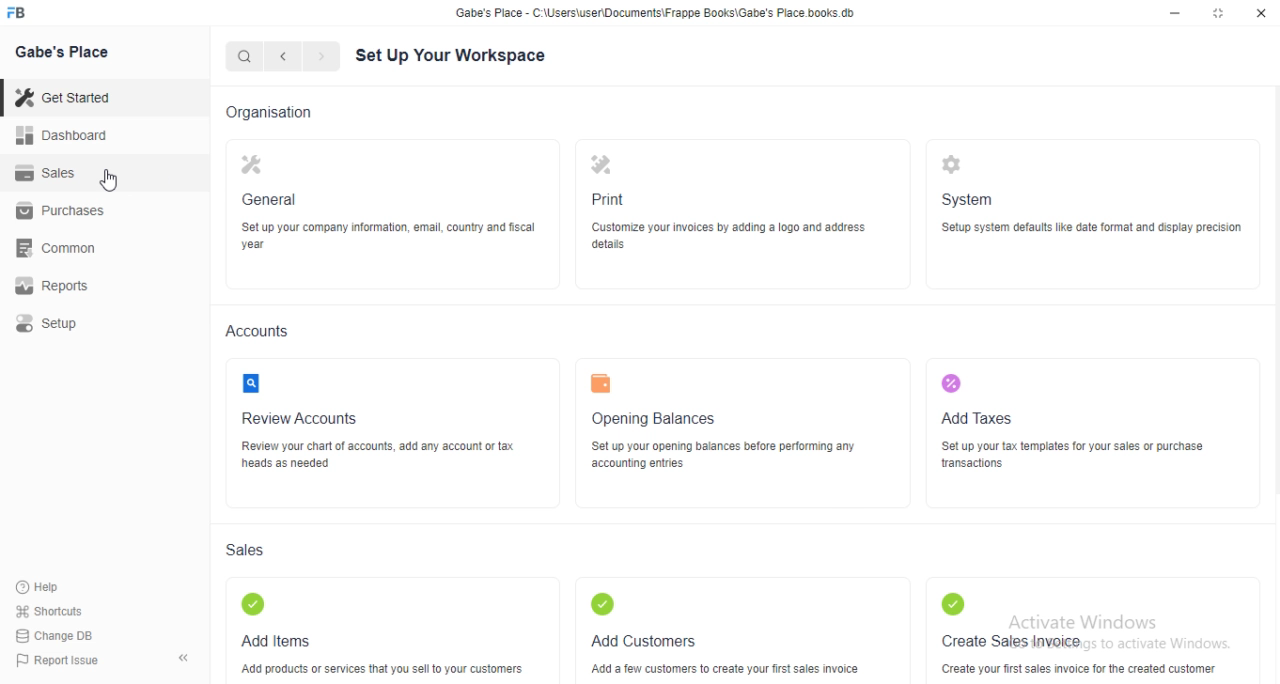 The width and height of the screenshot is (1280, 684). What do you see at coordinates (39, 587) in the screenshot?
I see `help` at bounding box center [39, 587].